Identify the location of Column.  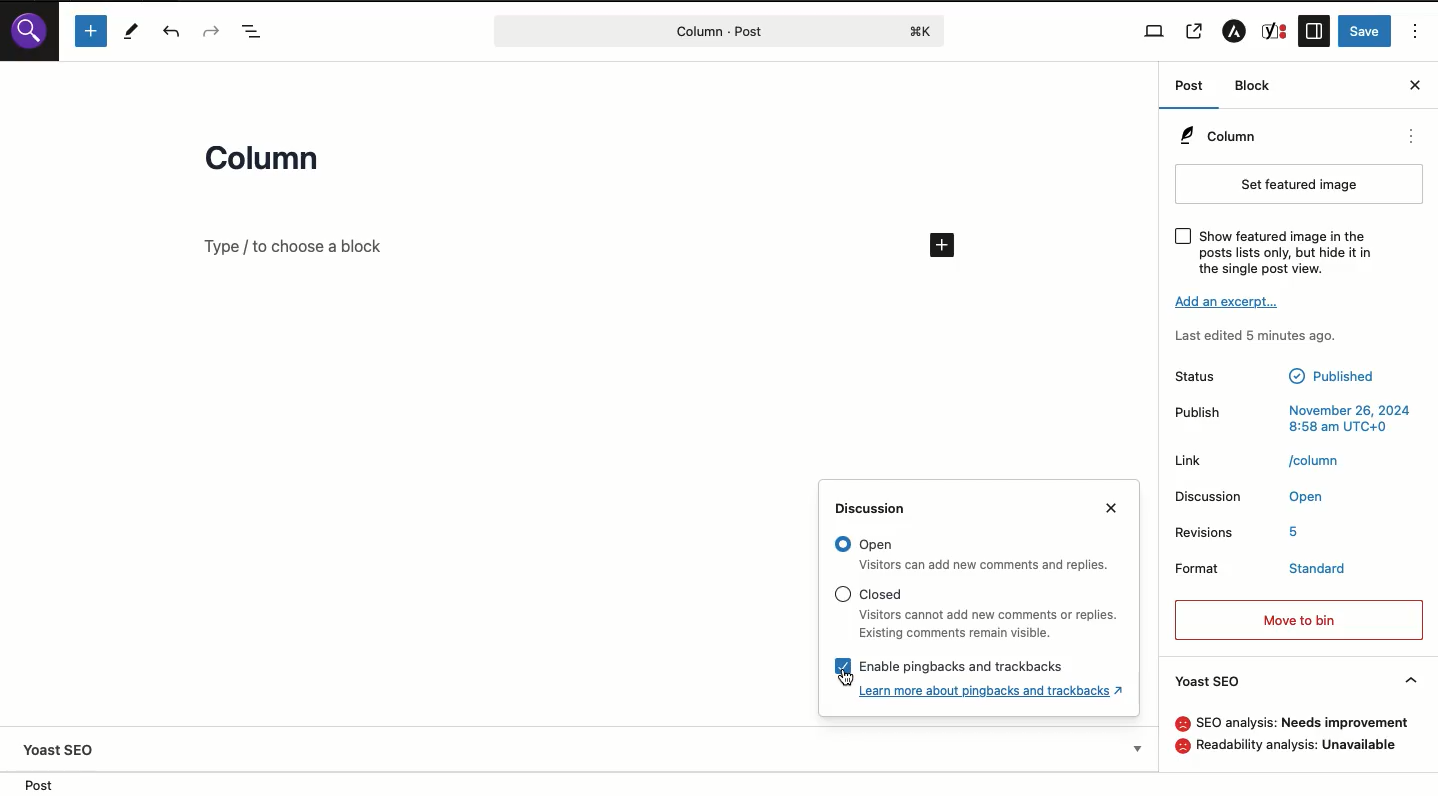
(1218, 134).